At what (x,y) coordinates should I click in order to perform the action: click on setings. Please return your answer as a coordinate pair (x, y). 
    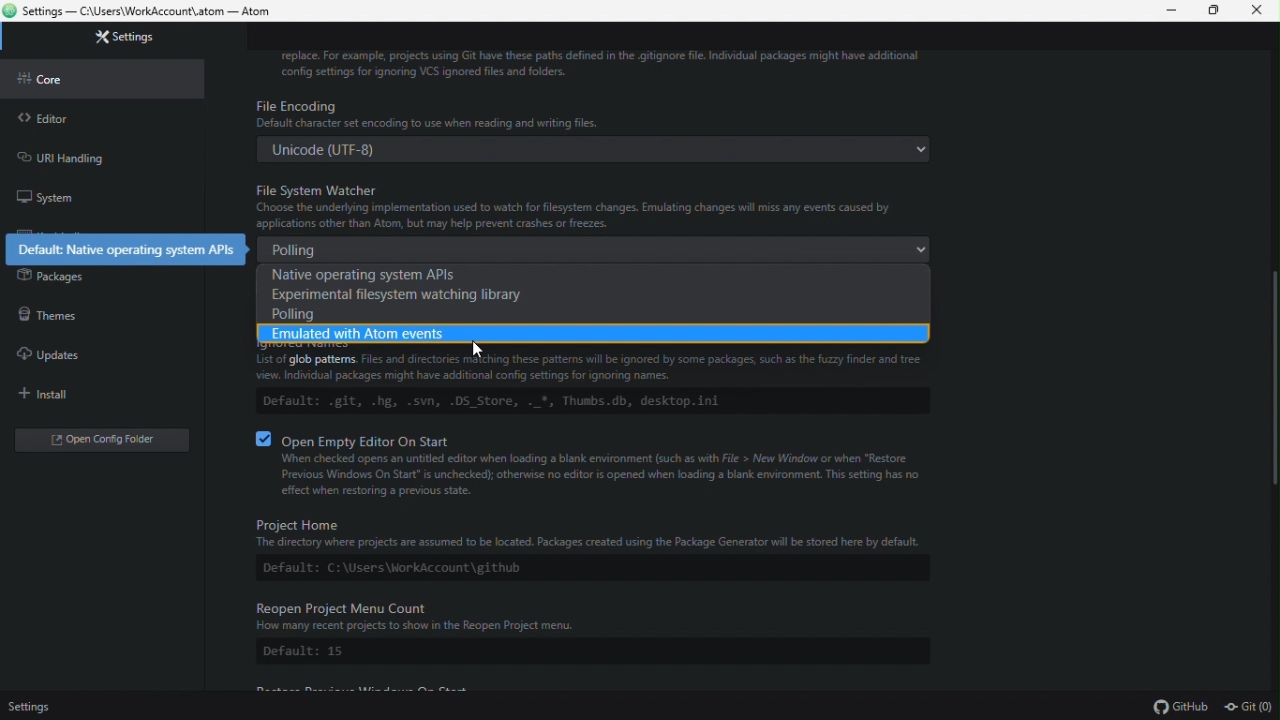
    Looking at the image, I should click on (27, 707).